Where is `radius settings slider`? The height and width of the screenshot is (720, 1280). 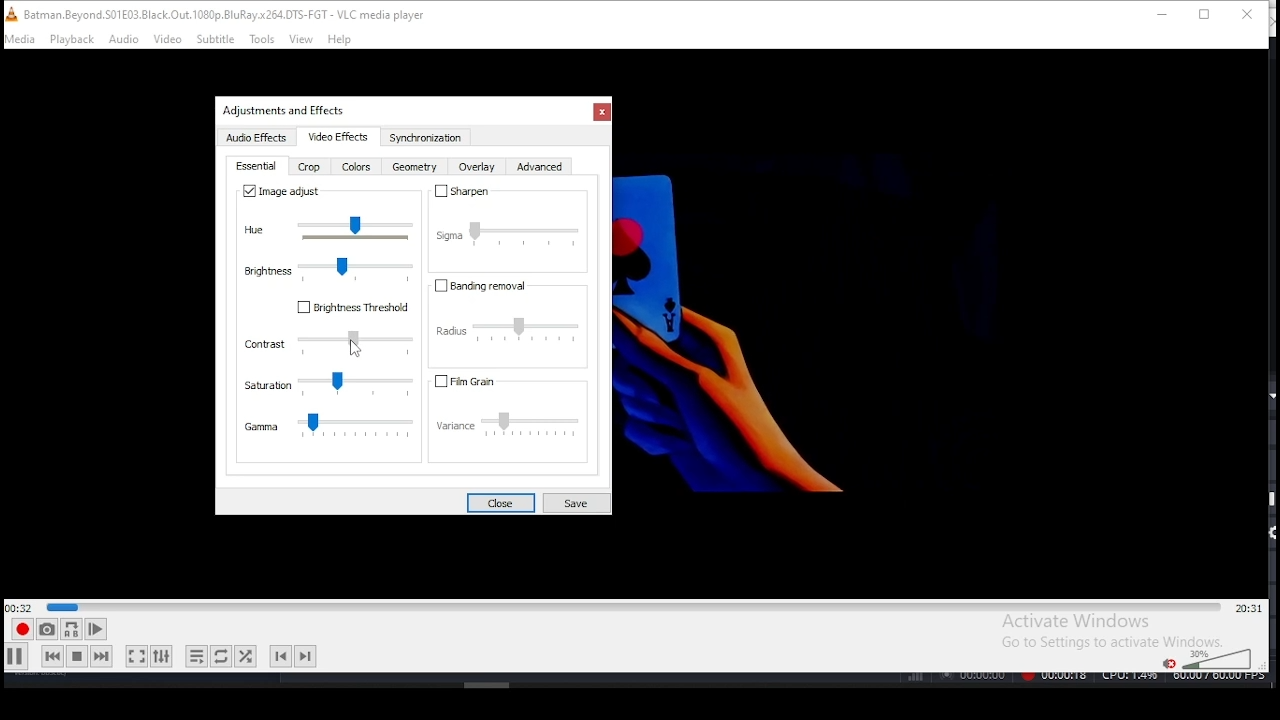
radius settings slider is located at coordinates (513, 329).